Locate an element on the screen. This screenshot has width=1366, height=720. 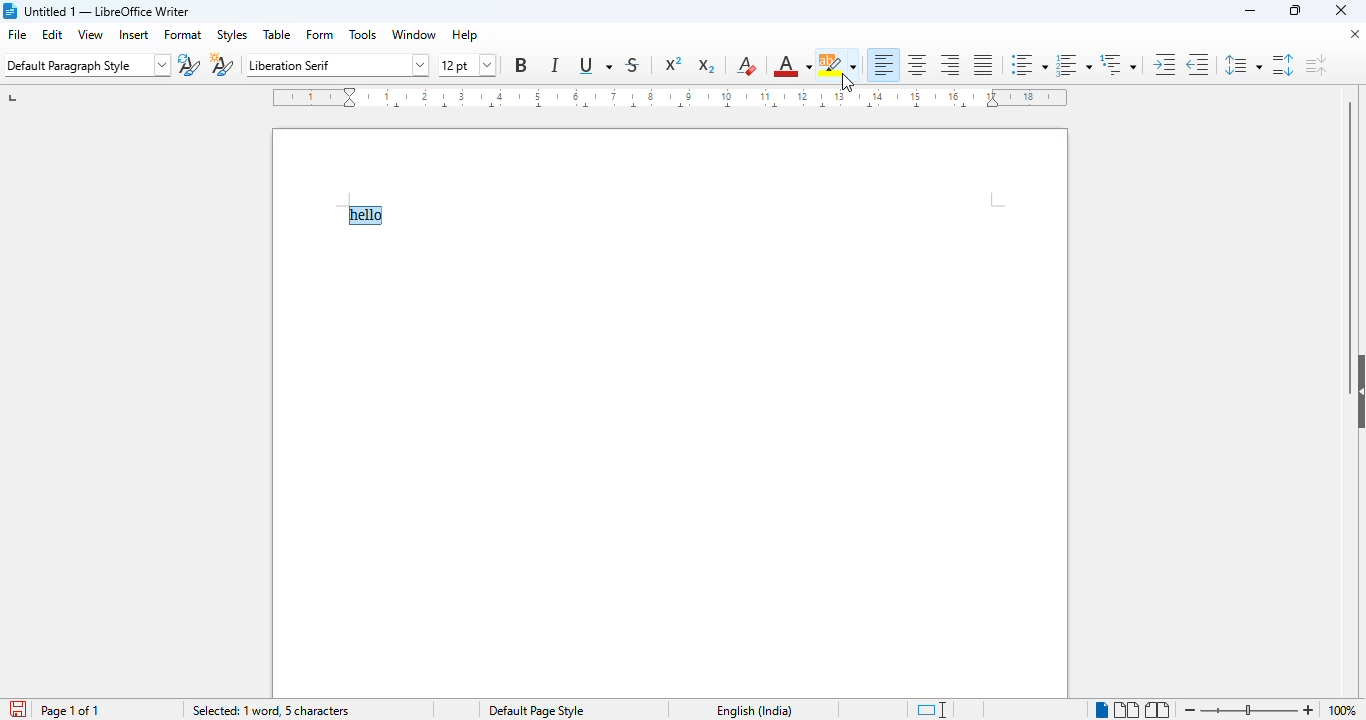
bold is located at coordinates (521, 65).